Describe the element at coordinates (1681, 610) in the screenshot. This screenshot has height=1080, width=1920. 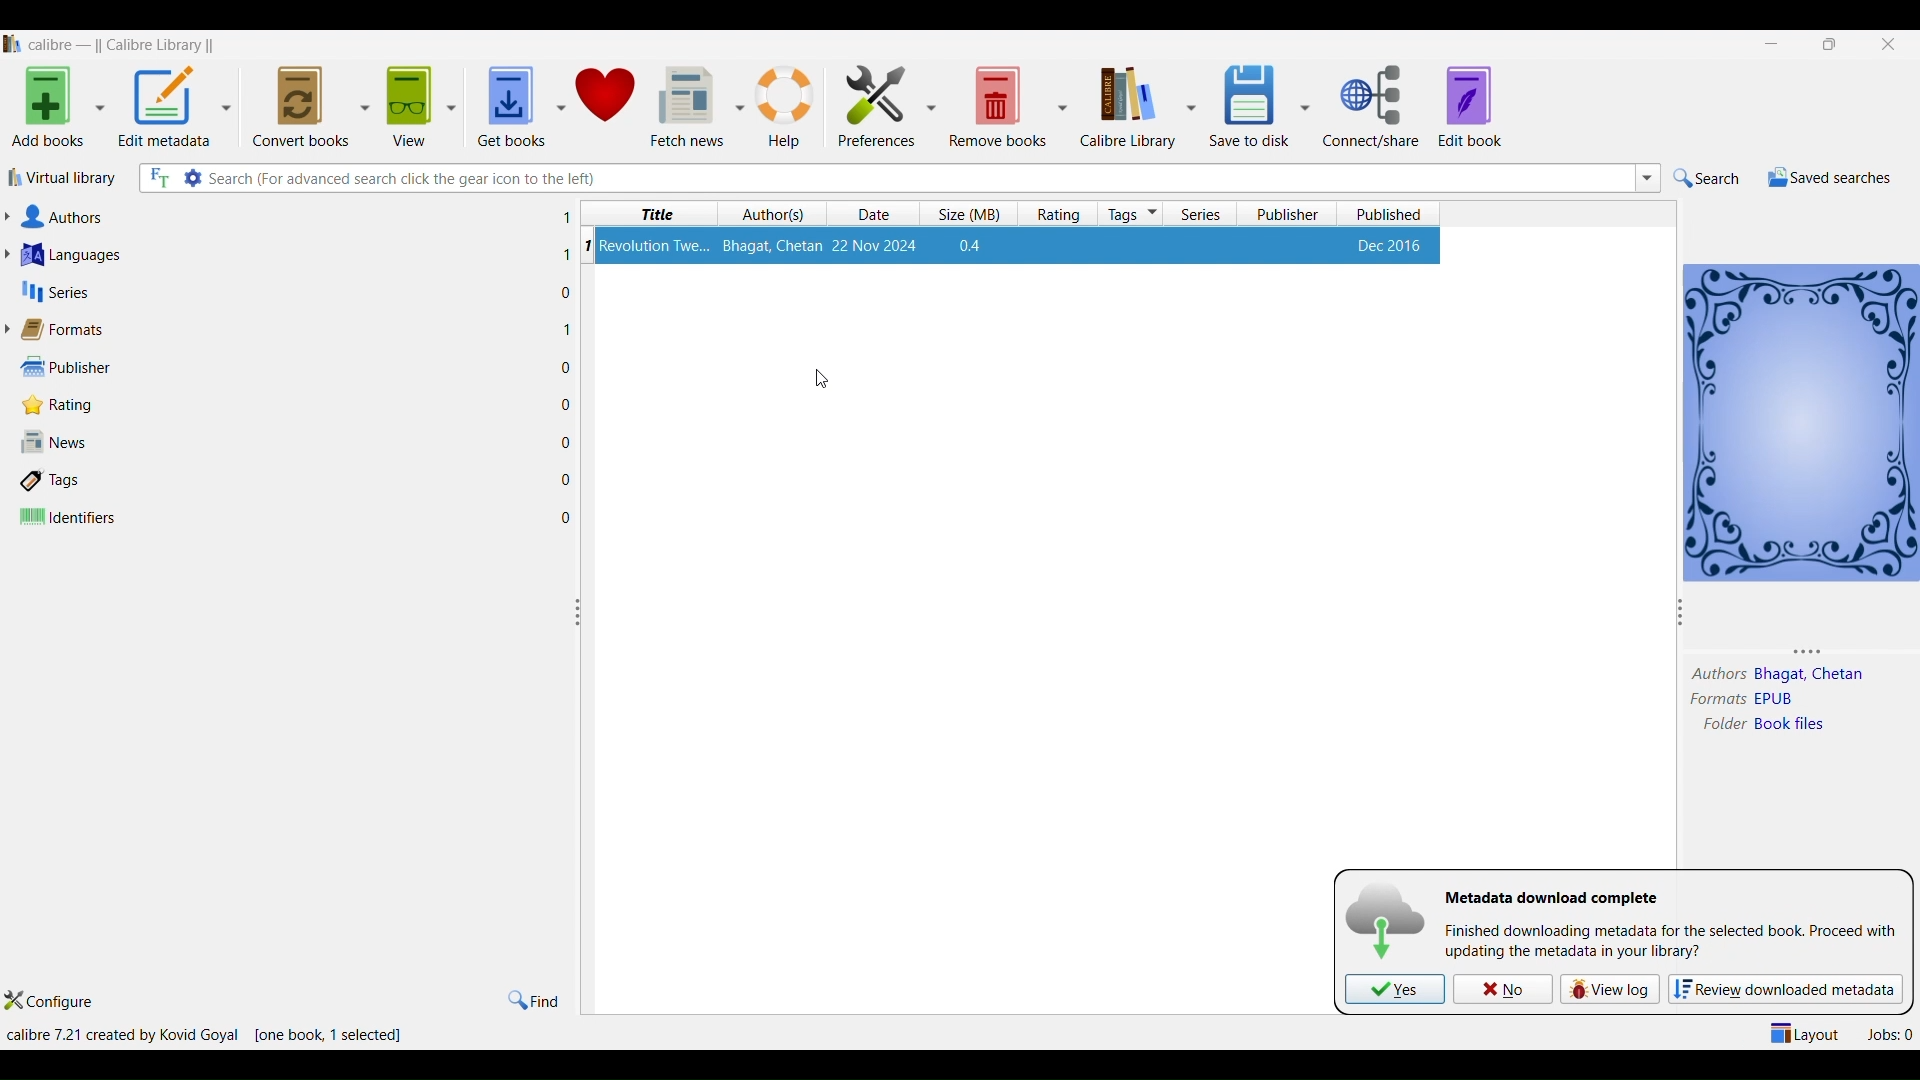
I see `resize` at that location.